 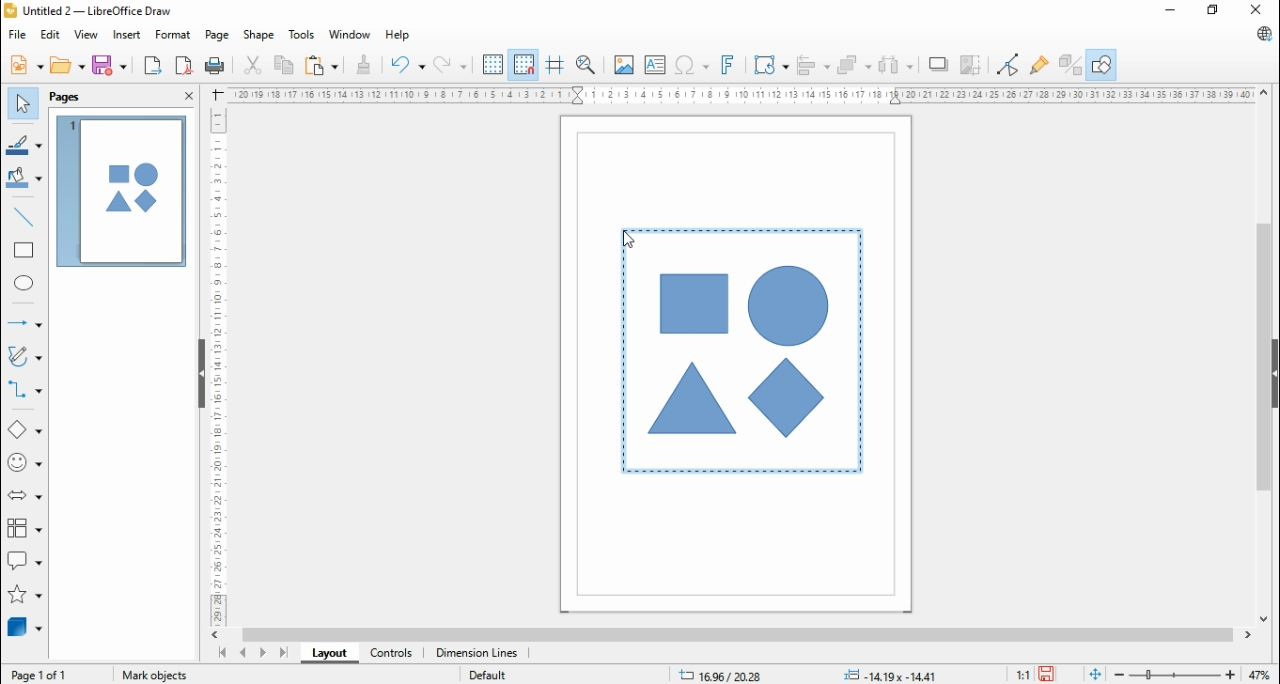 I want to click on file, so click(x=18, y=34).